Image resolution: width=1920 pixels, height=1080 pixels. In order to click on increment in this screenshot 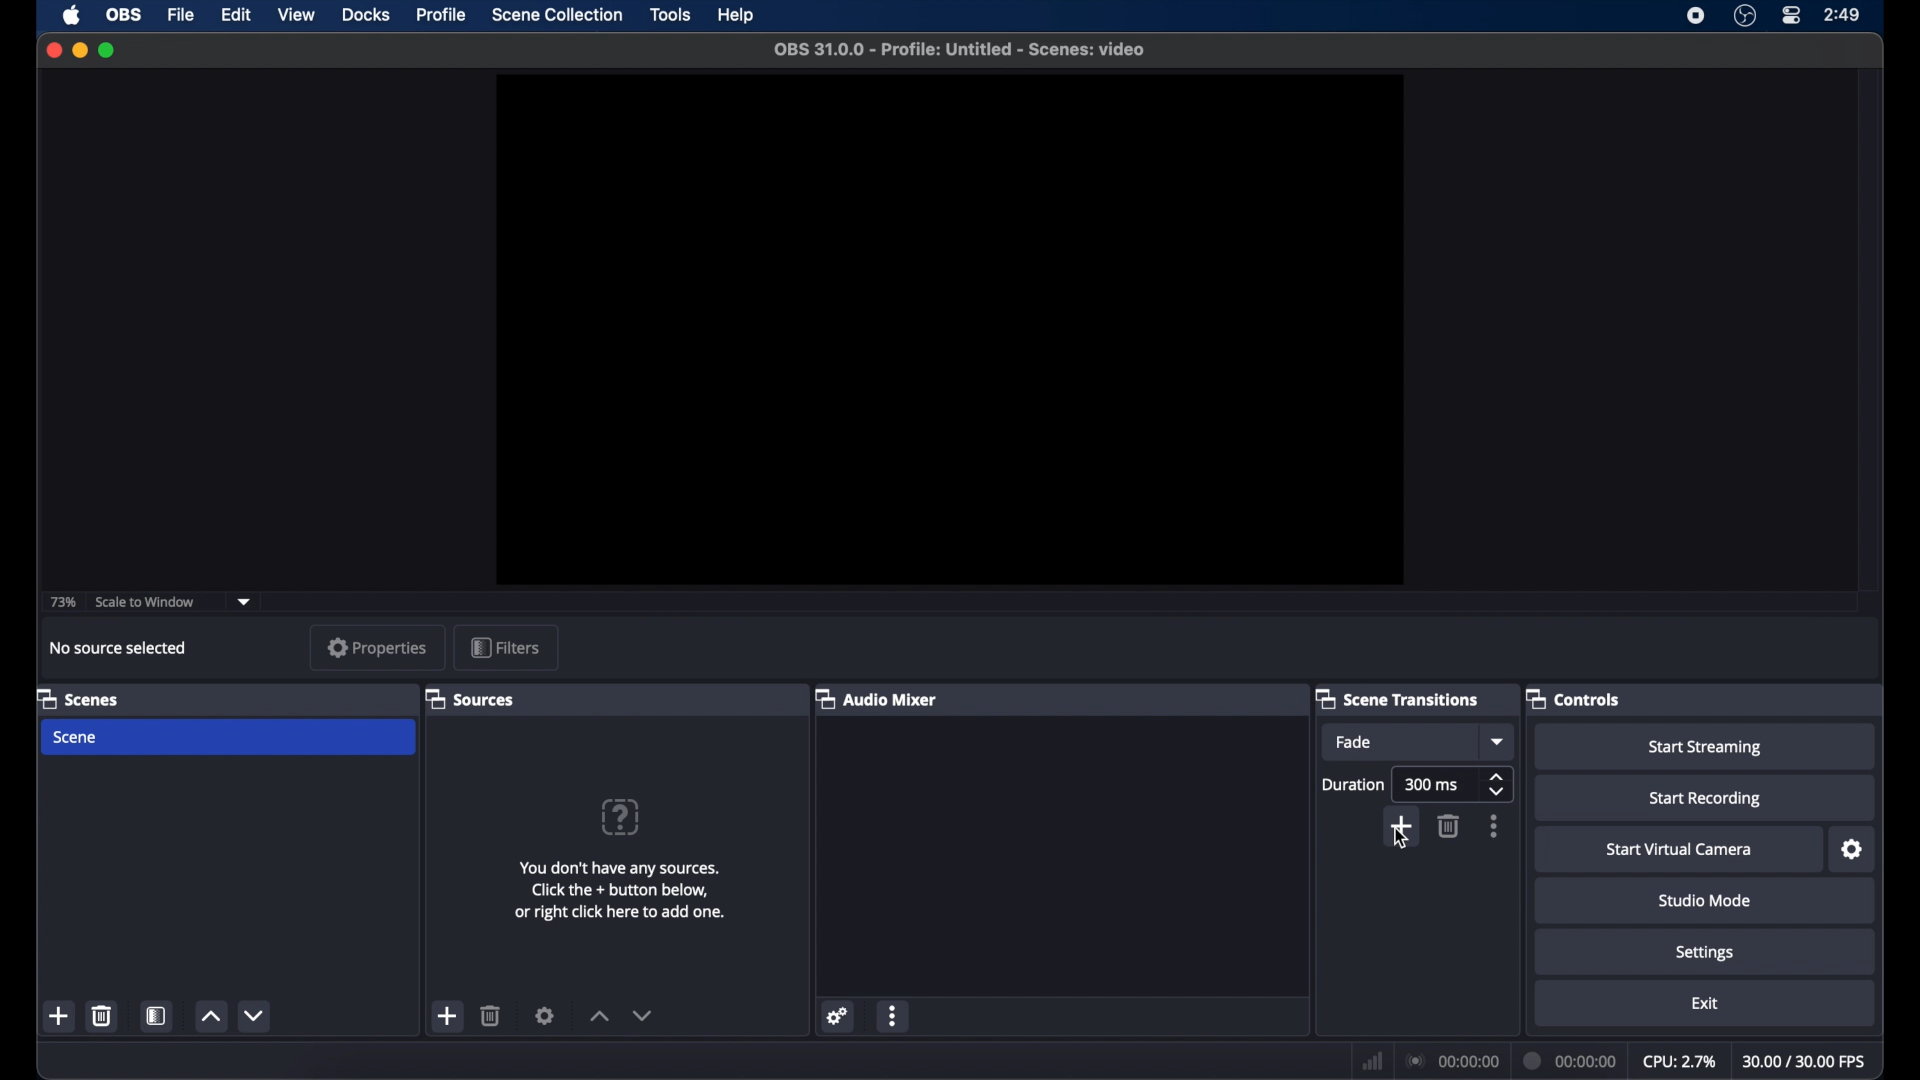, I will do `click(210, 1017)`.